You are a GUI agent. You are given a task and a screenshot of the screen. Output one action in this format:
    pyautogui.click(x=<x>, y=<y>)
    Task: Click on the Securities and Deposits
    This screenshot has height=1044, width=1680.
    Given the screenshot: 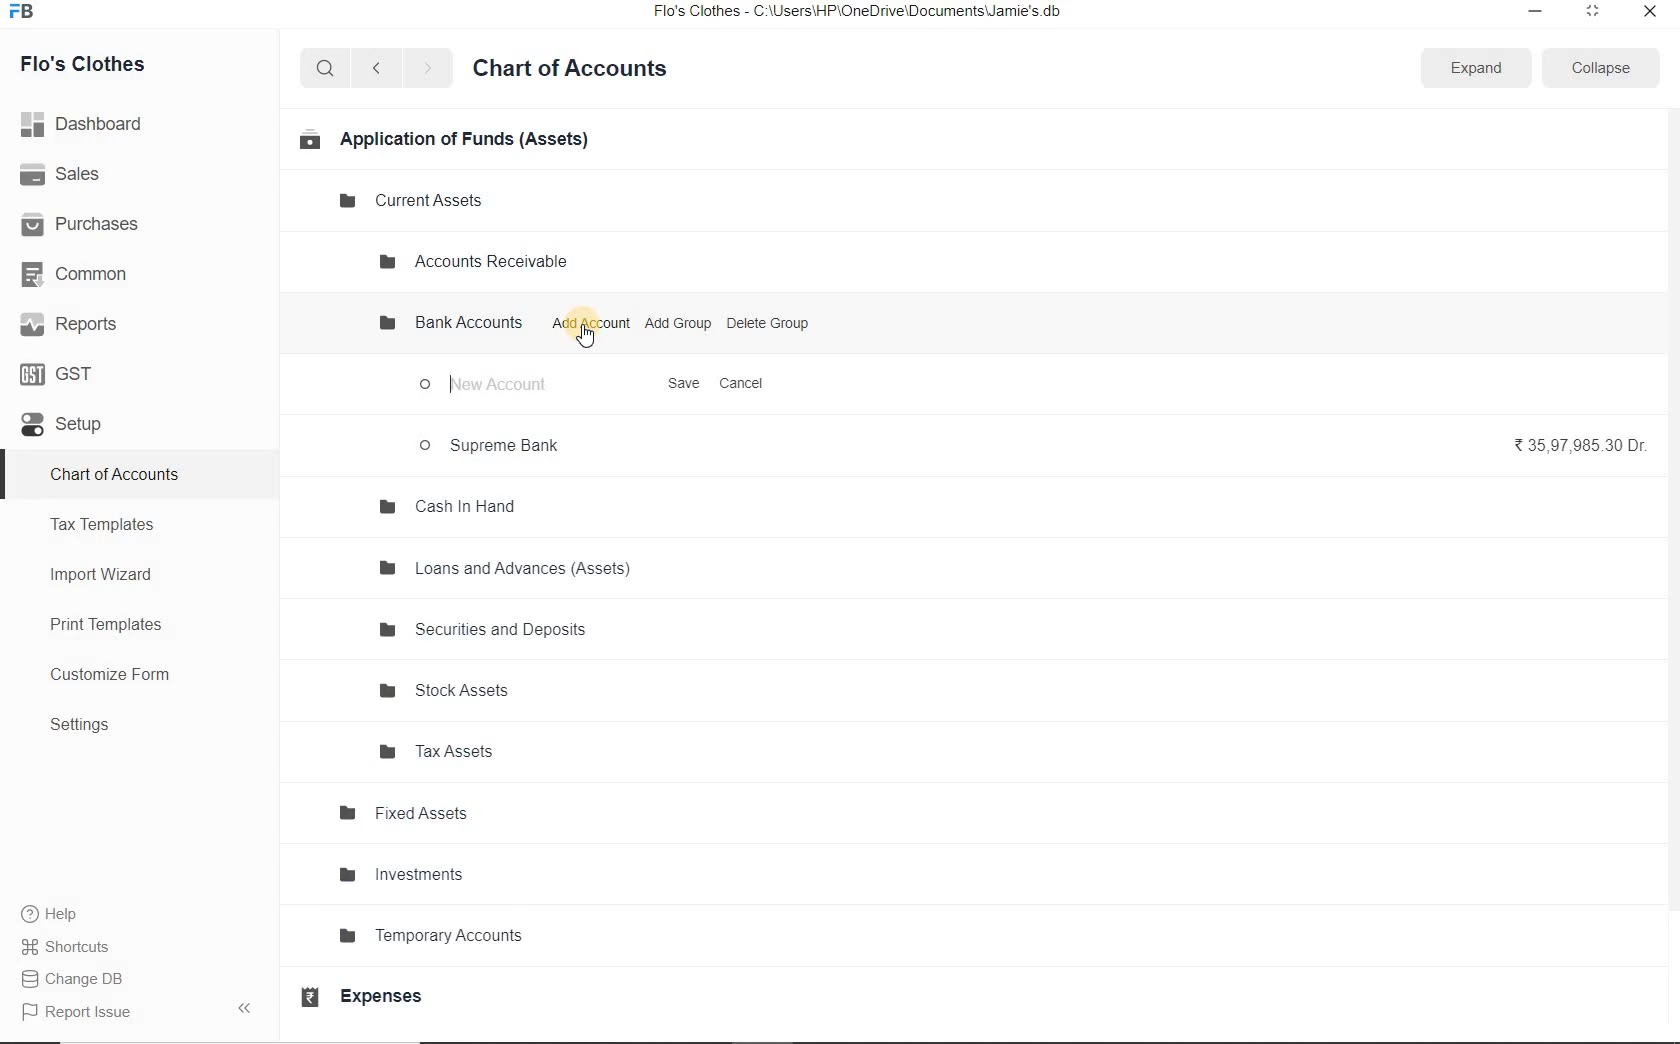 What is the action you would take?
    pyautogui.click(x=496, y=629)
    